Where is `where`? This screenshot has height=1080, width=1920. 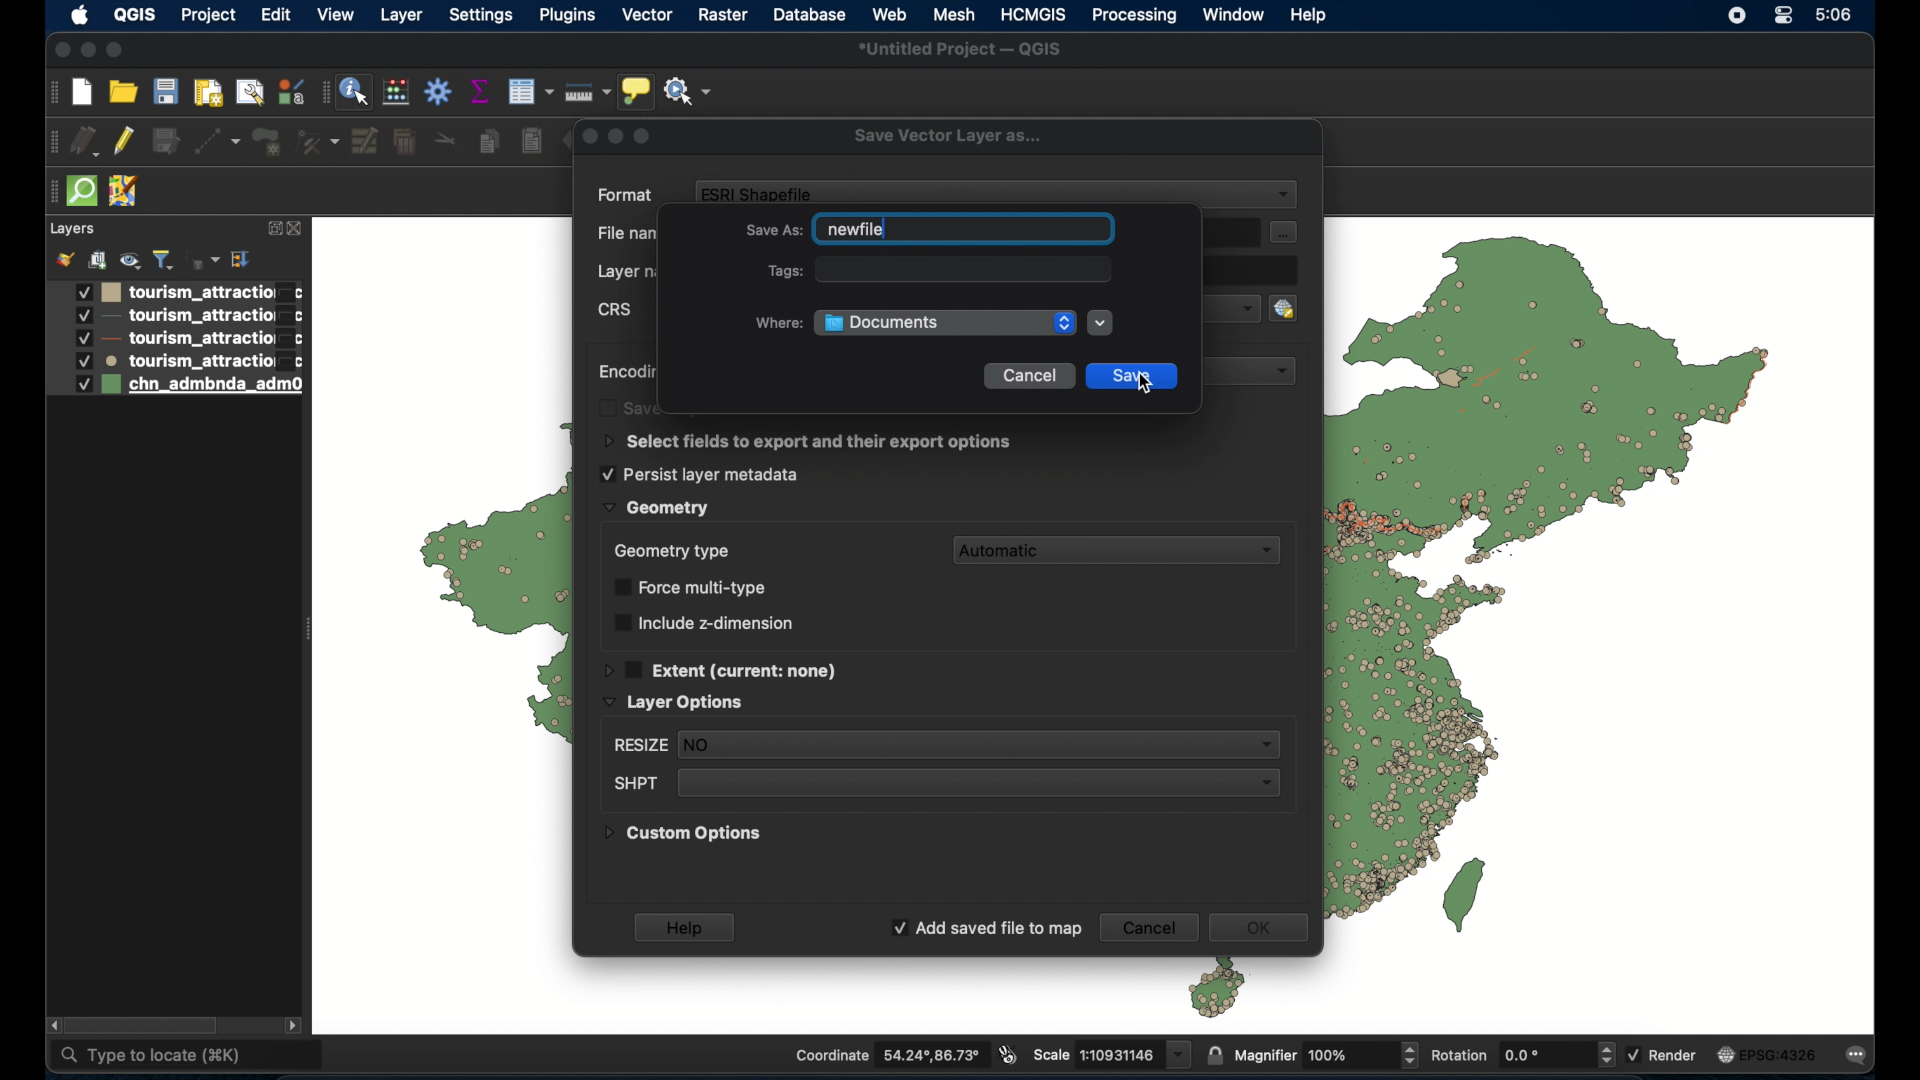
where is located at coordinates (776, 325).